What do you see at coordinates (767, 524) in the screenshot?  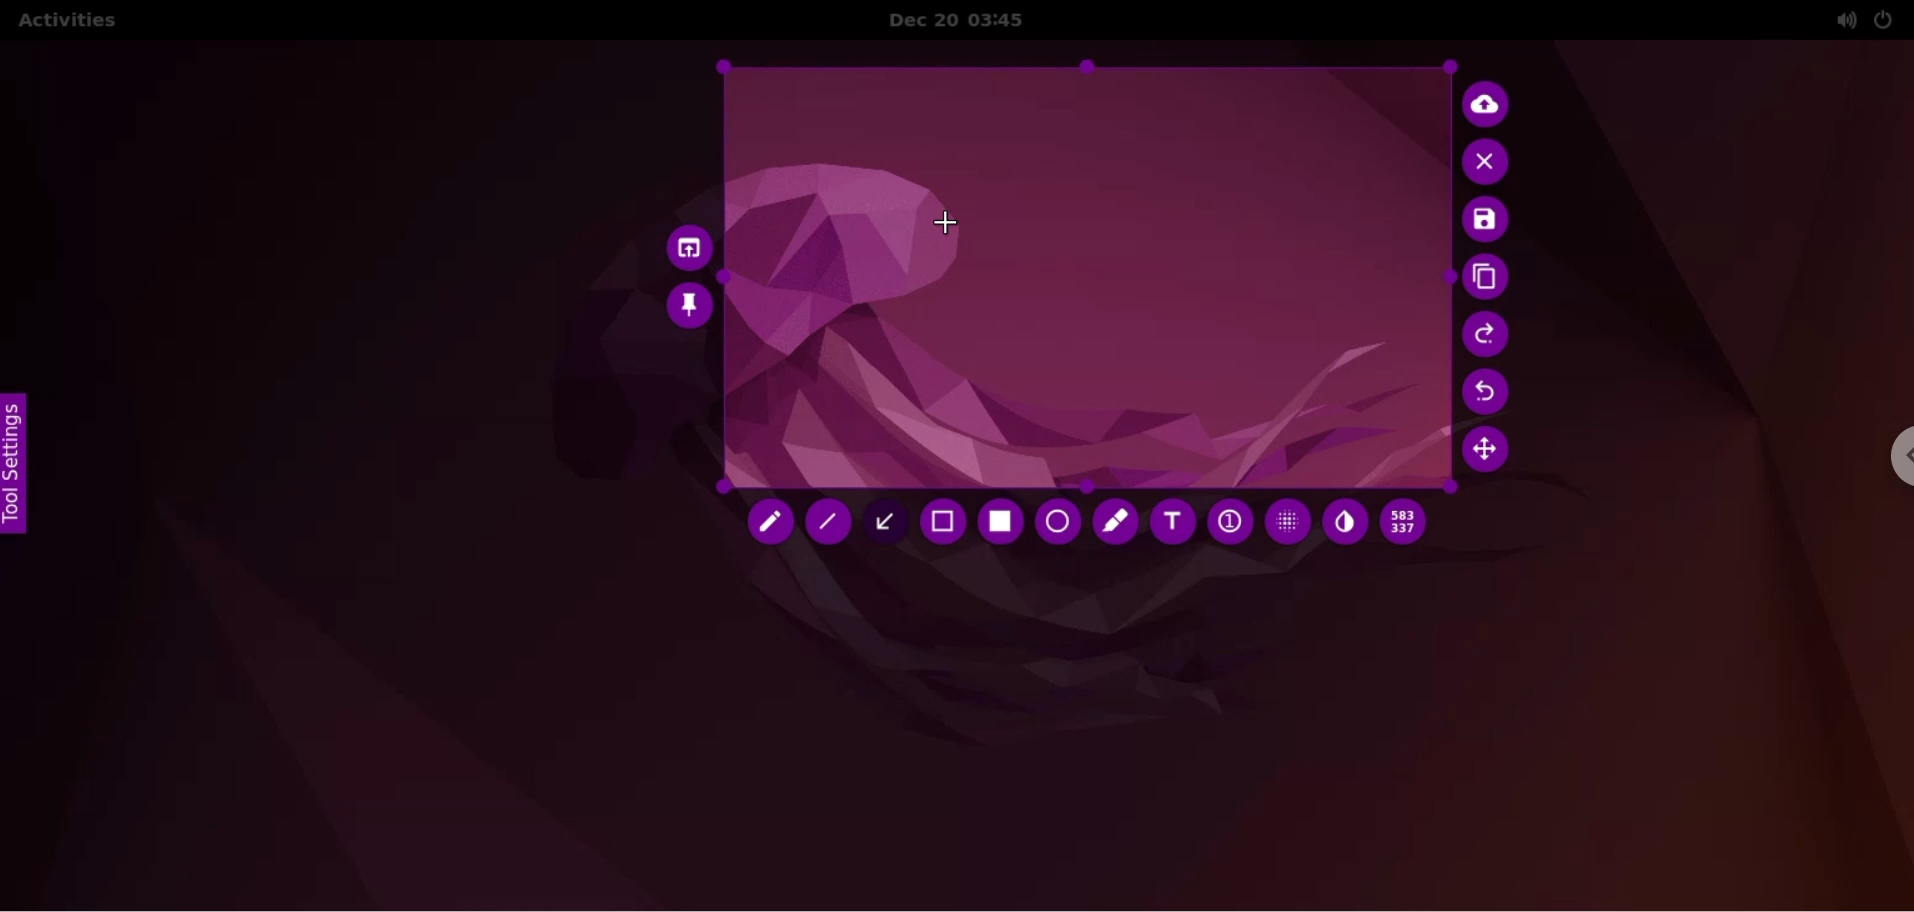 I see `pencil` at bounding box center [767, 524].